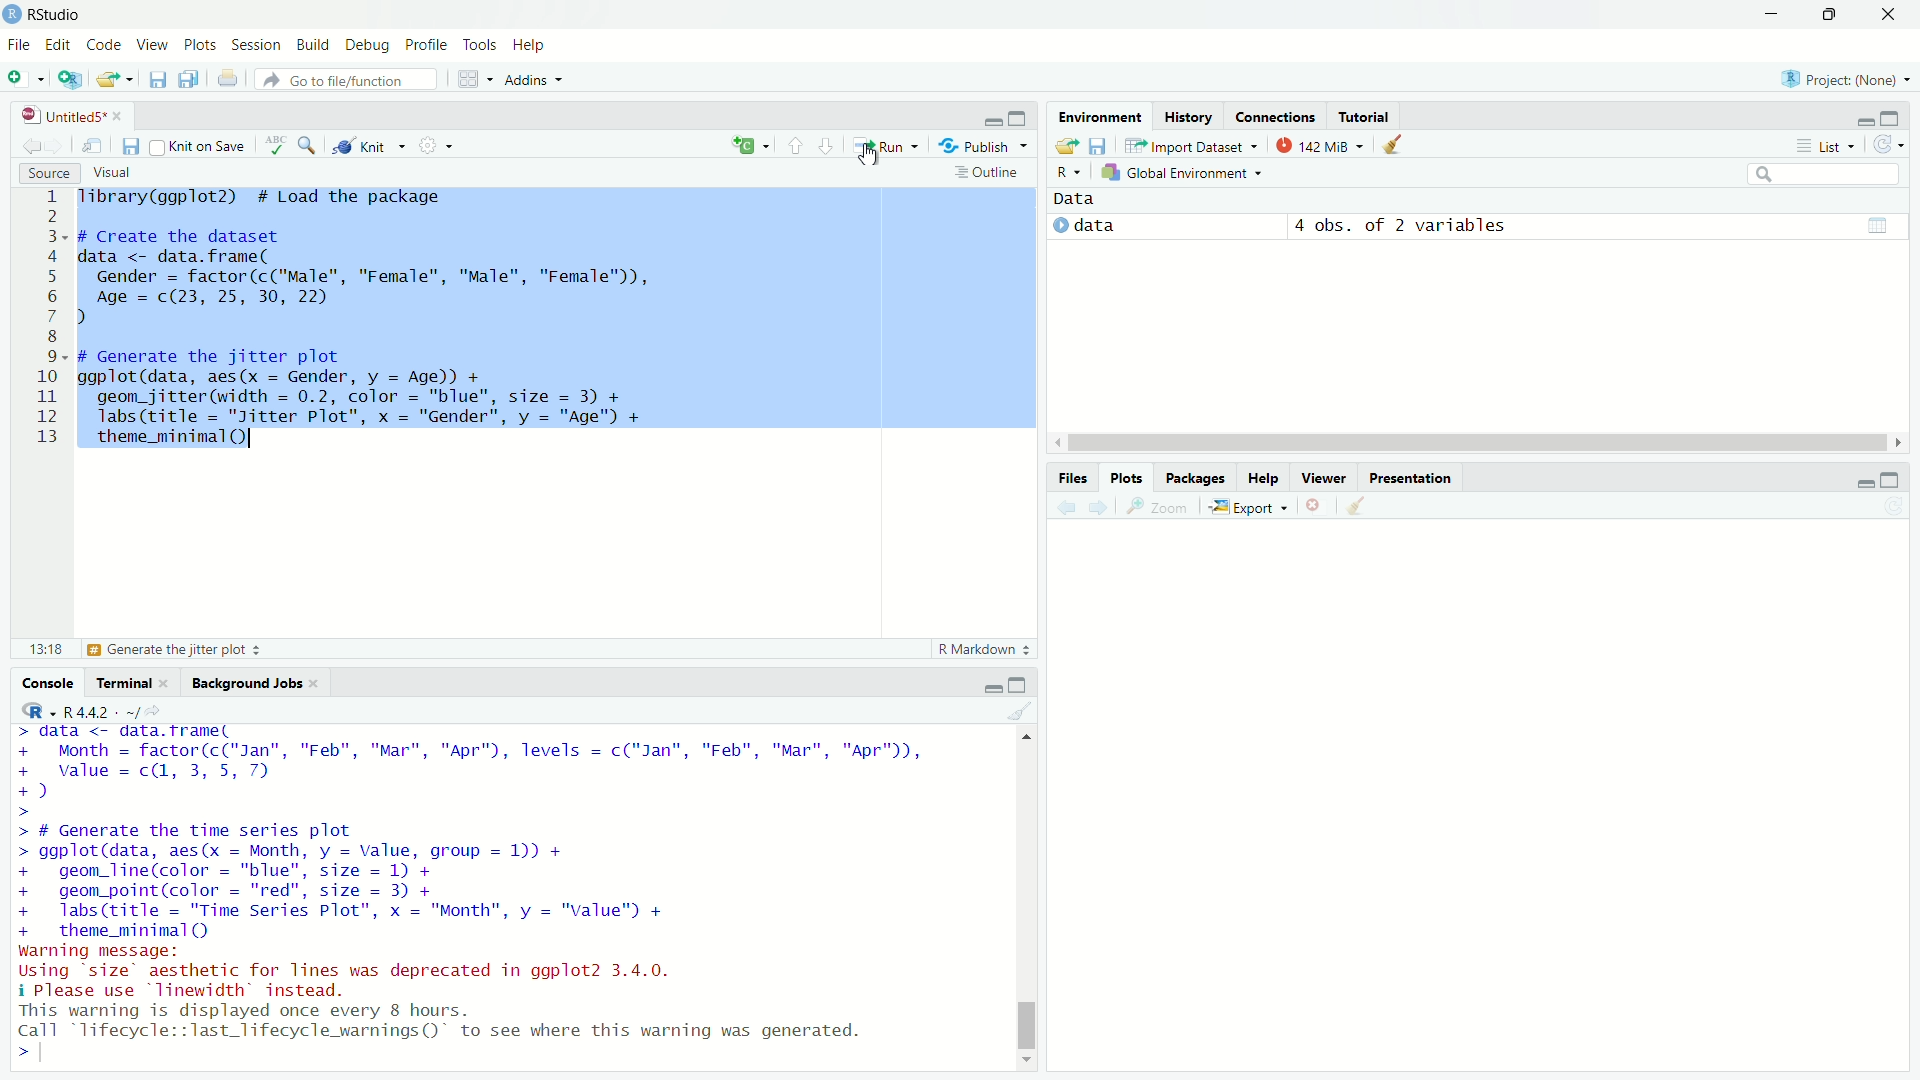  I want to click on RStudio, so click(63, 14).